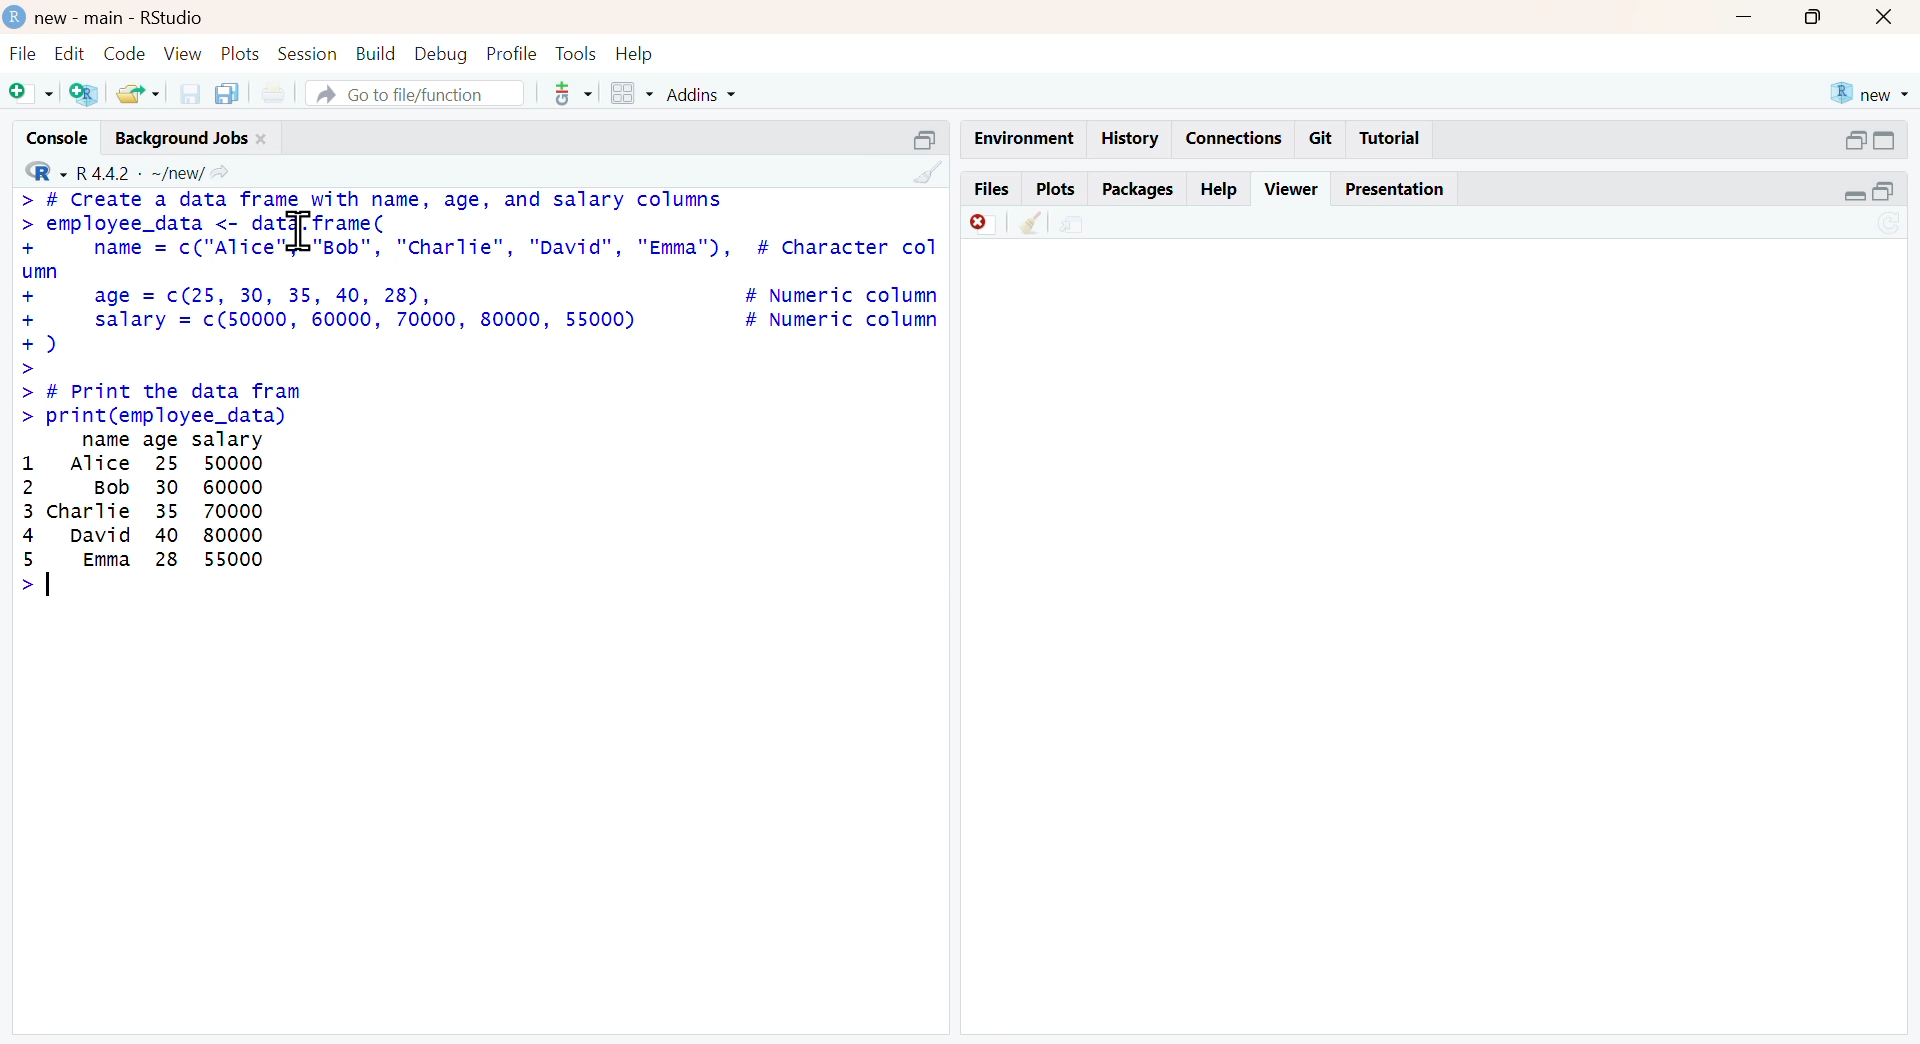  I want to click on minimize, so click(927, 135).